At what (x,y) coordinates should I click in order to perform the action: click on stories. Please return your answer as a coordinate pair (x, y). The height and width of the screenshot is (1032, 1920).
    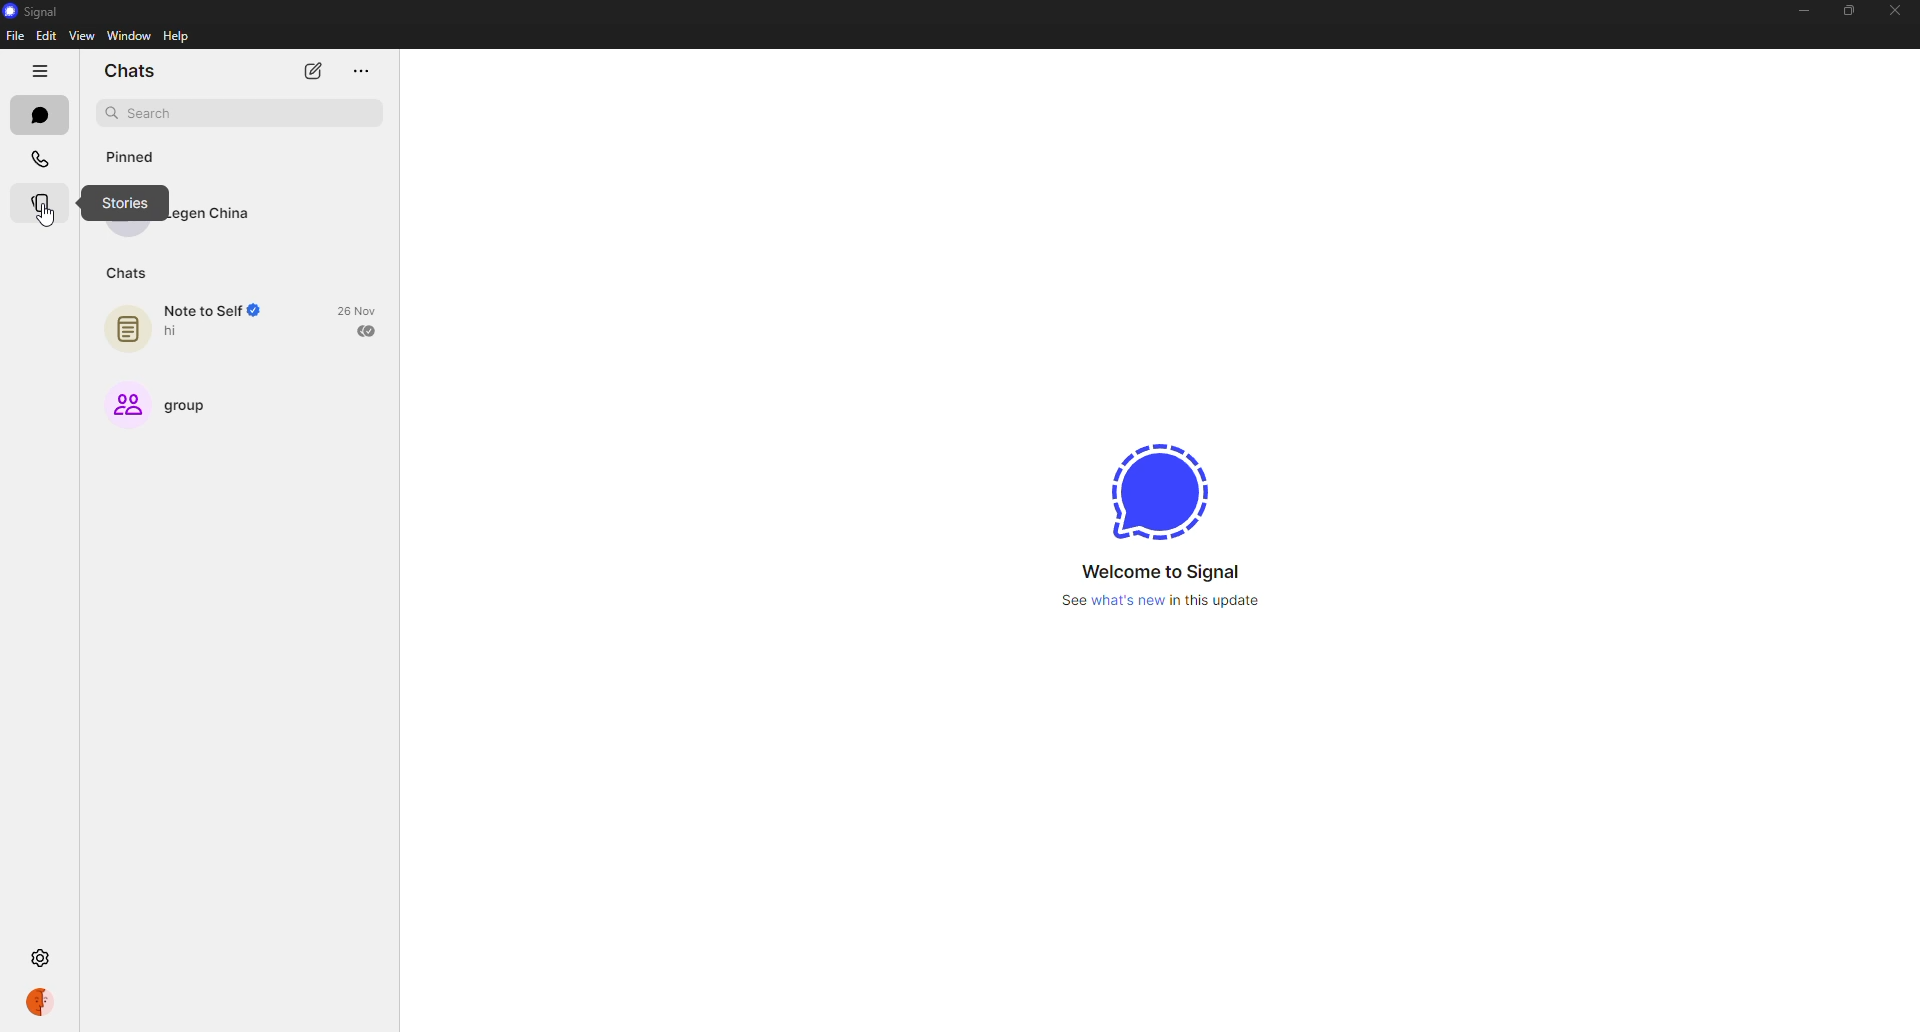
    Looking at the image, I should click on (127, 201).